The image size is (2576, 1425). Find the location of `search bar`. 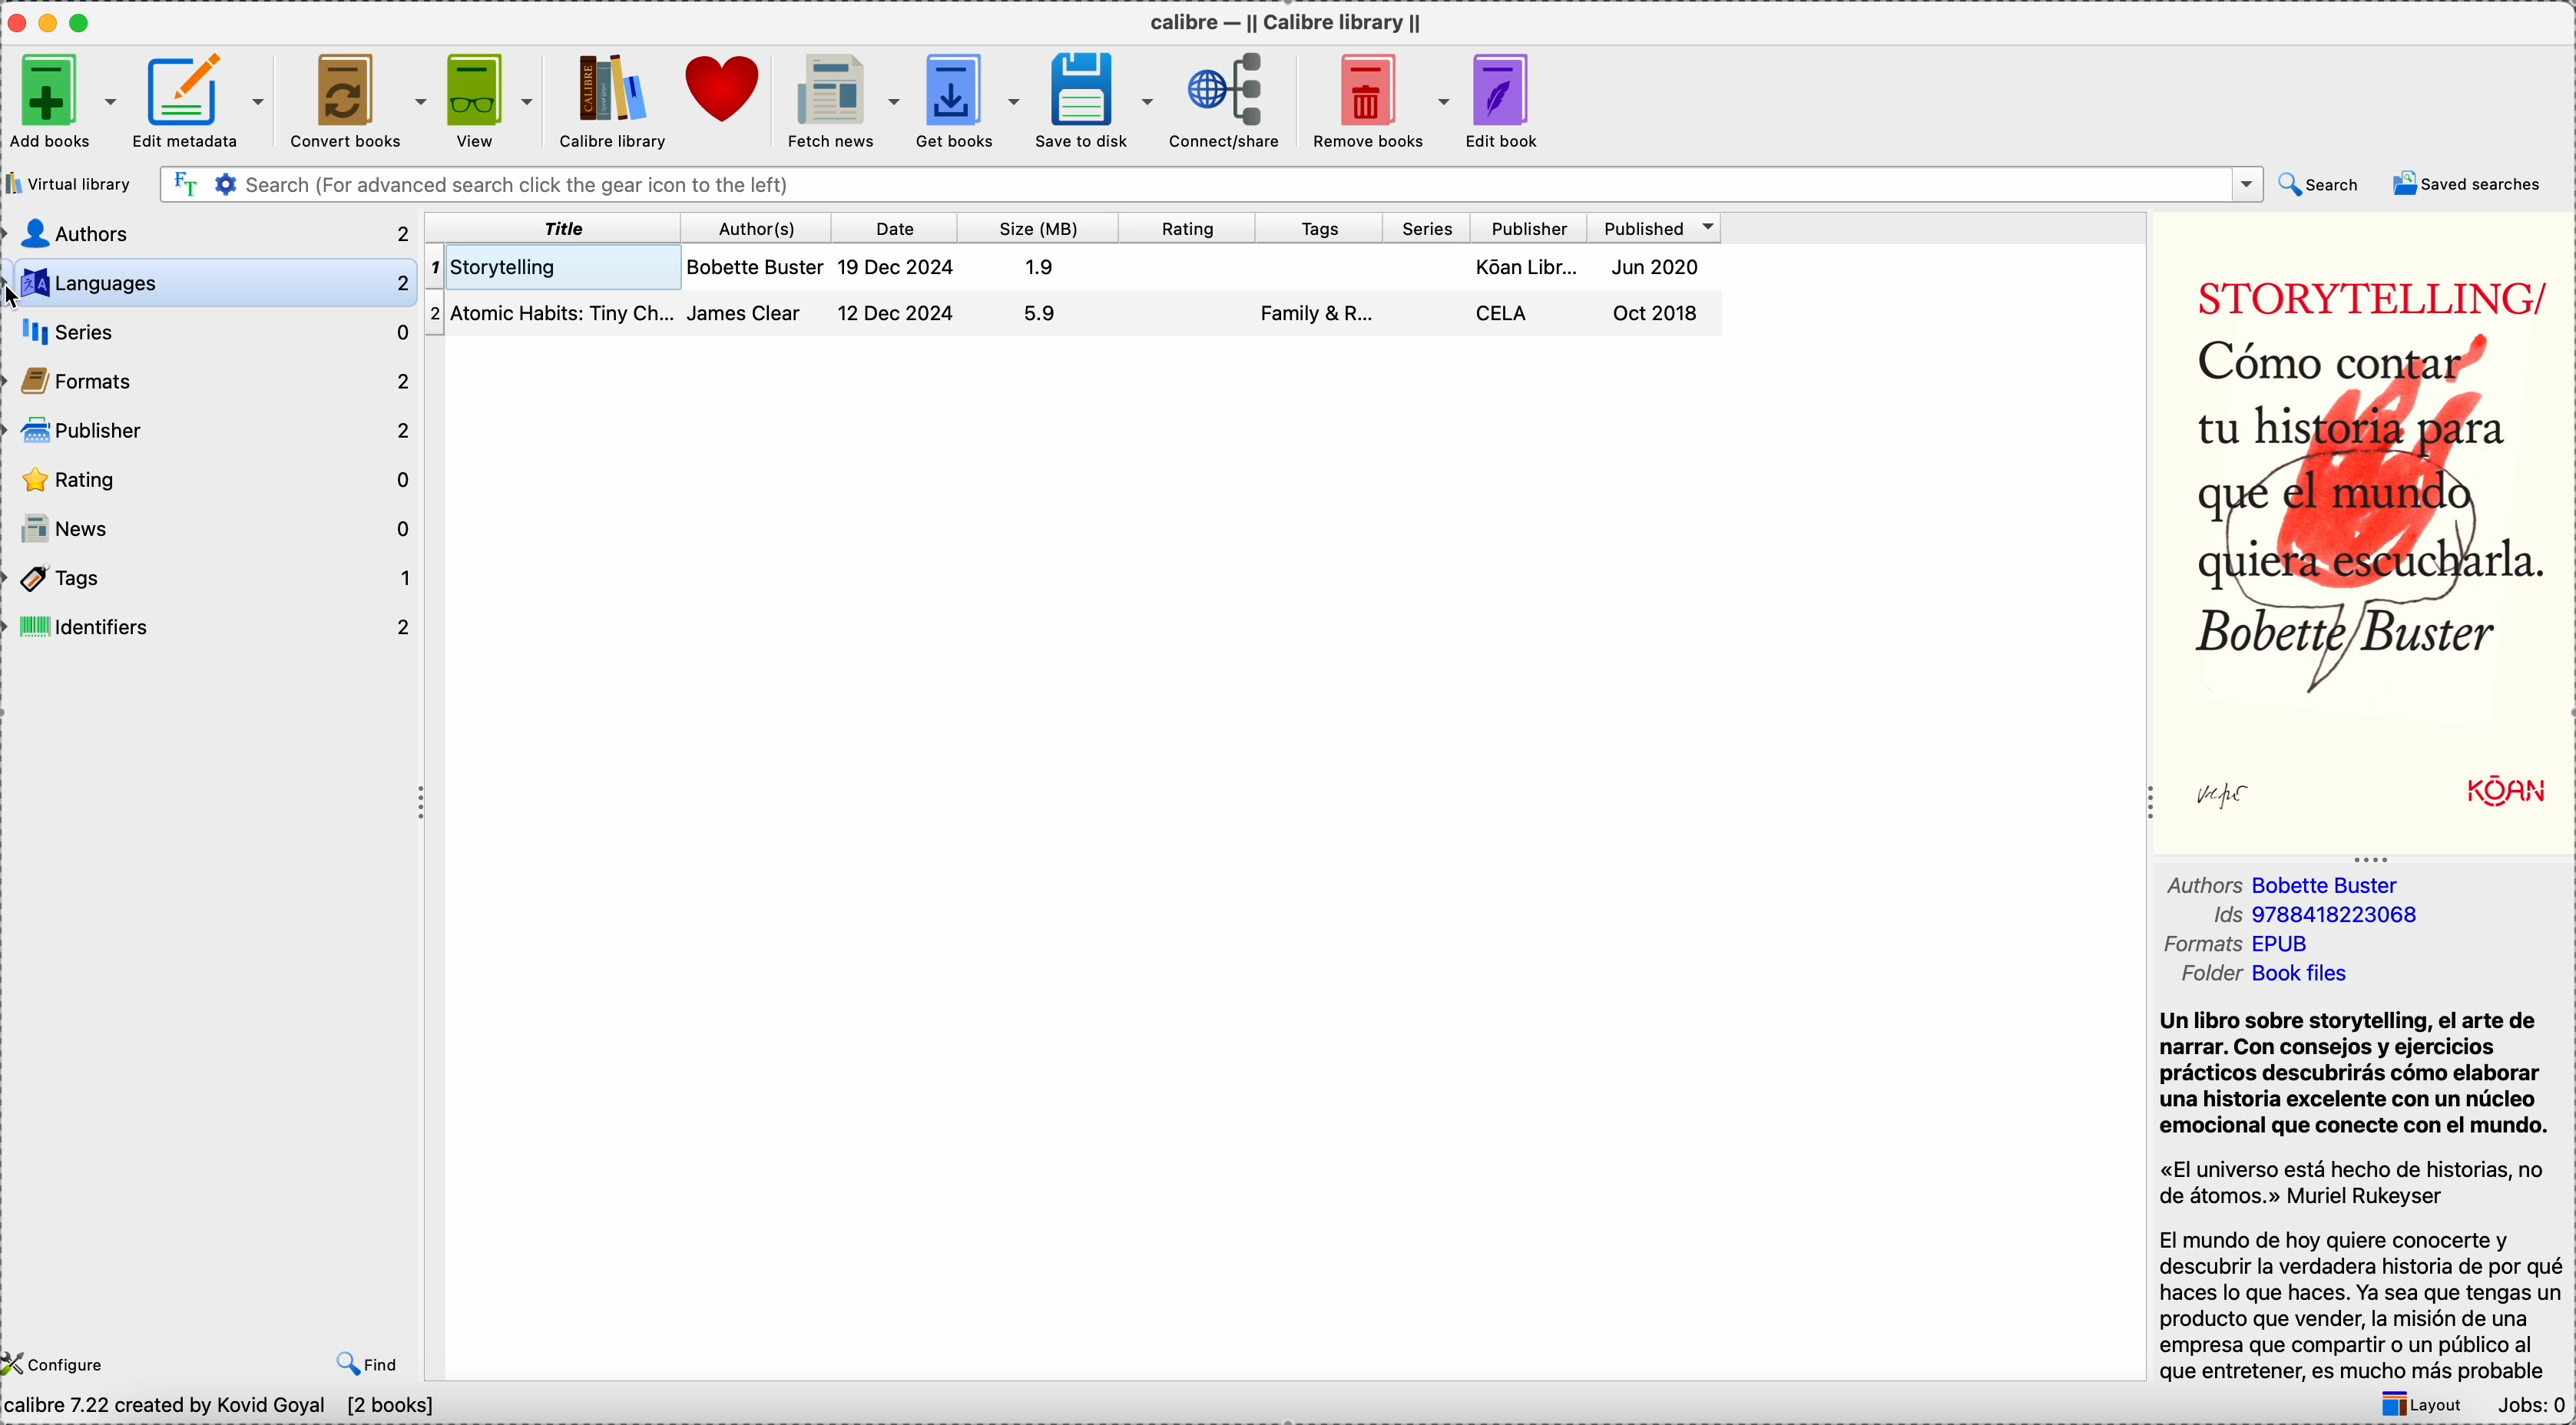

search bar is located at coordinates (1211, 182).